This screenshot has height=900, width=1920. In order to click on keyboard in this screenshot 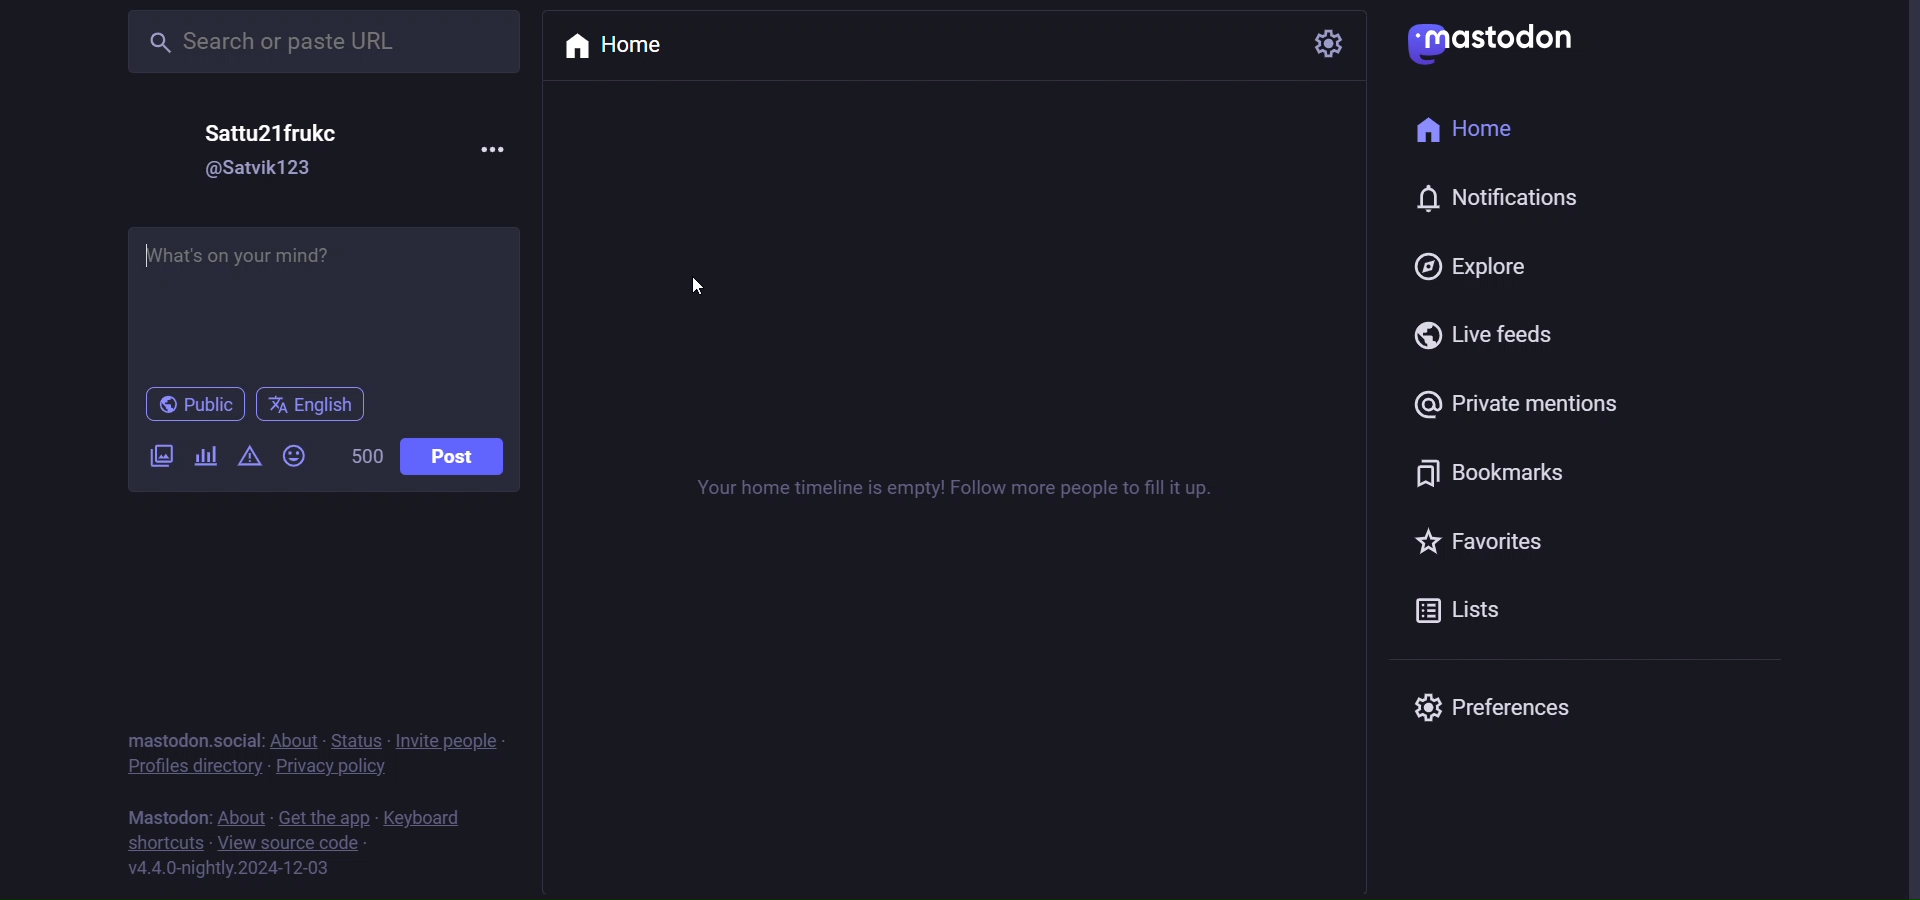, I will do `click(427, 818)`.